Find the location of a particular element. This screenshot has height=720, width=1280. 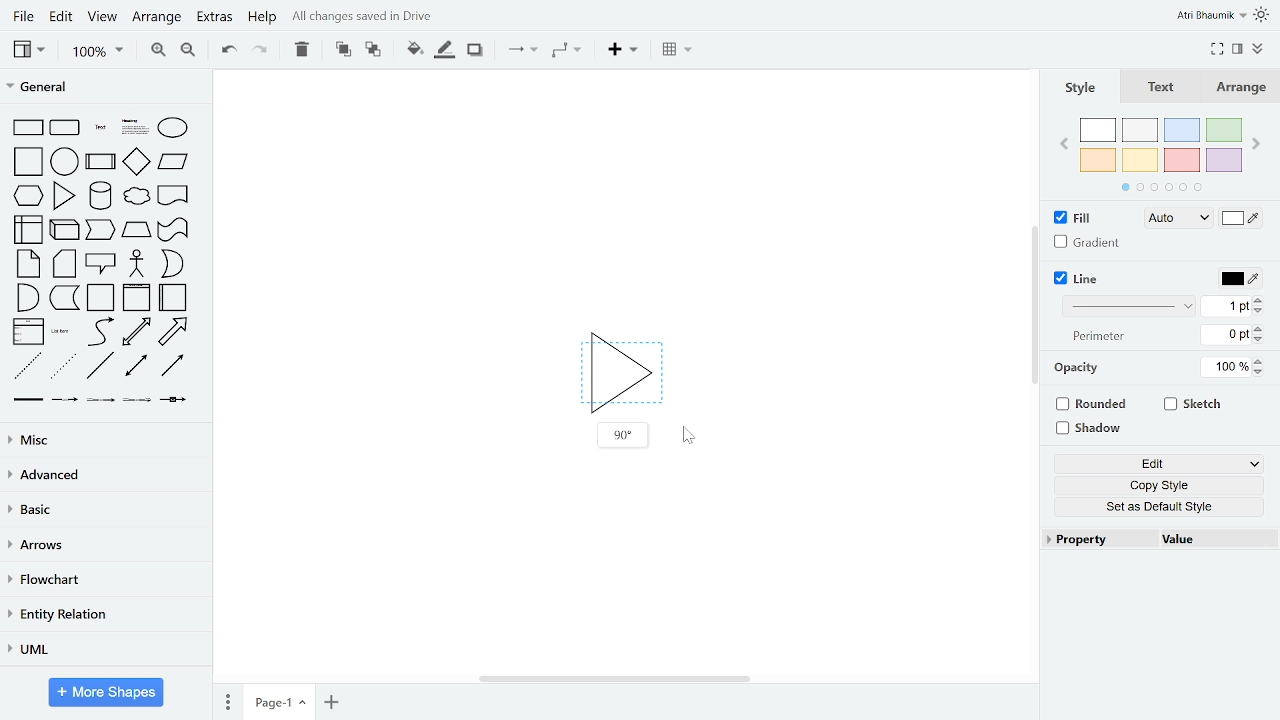

fill sytle is located at coordinates (1176, 219).